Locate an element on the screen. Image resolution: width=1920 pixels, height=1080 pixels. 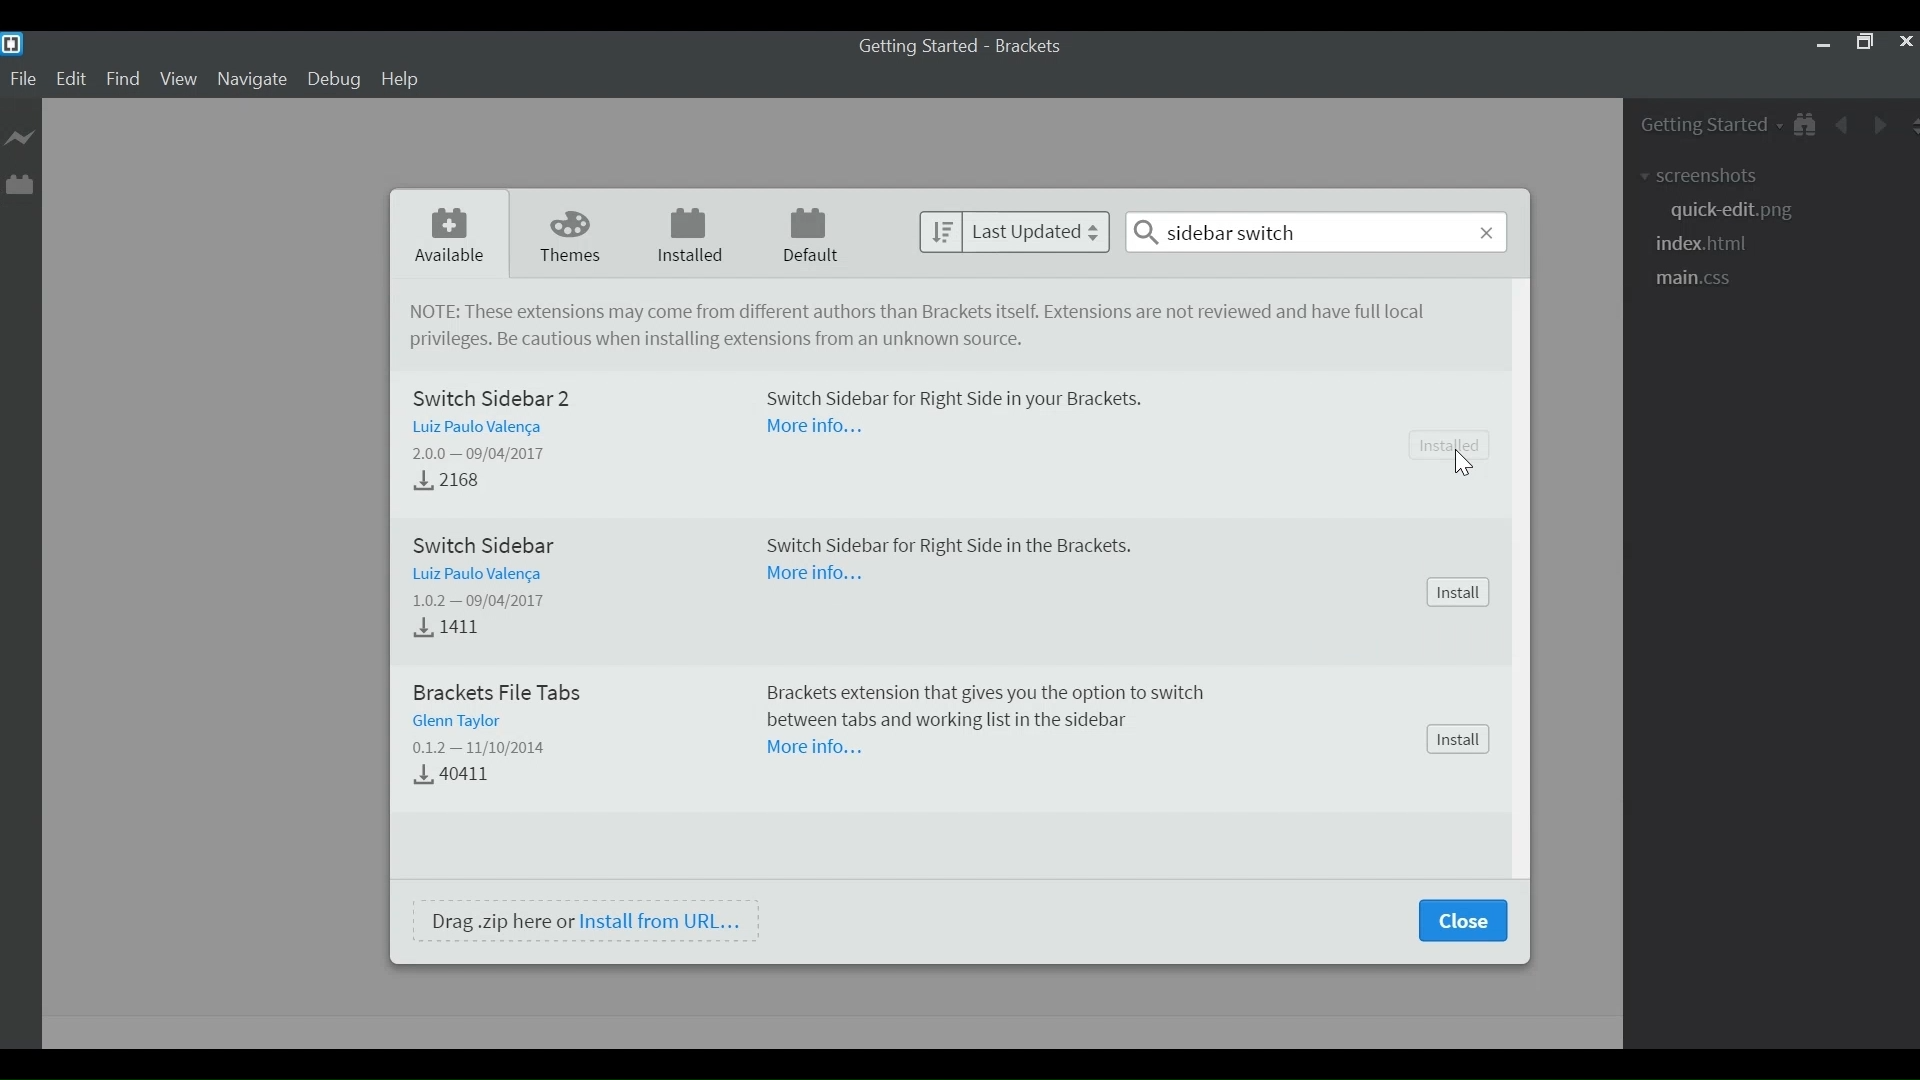
Luiz Paulo Valenca is located at coordinates (482, 577).